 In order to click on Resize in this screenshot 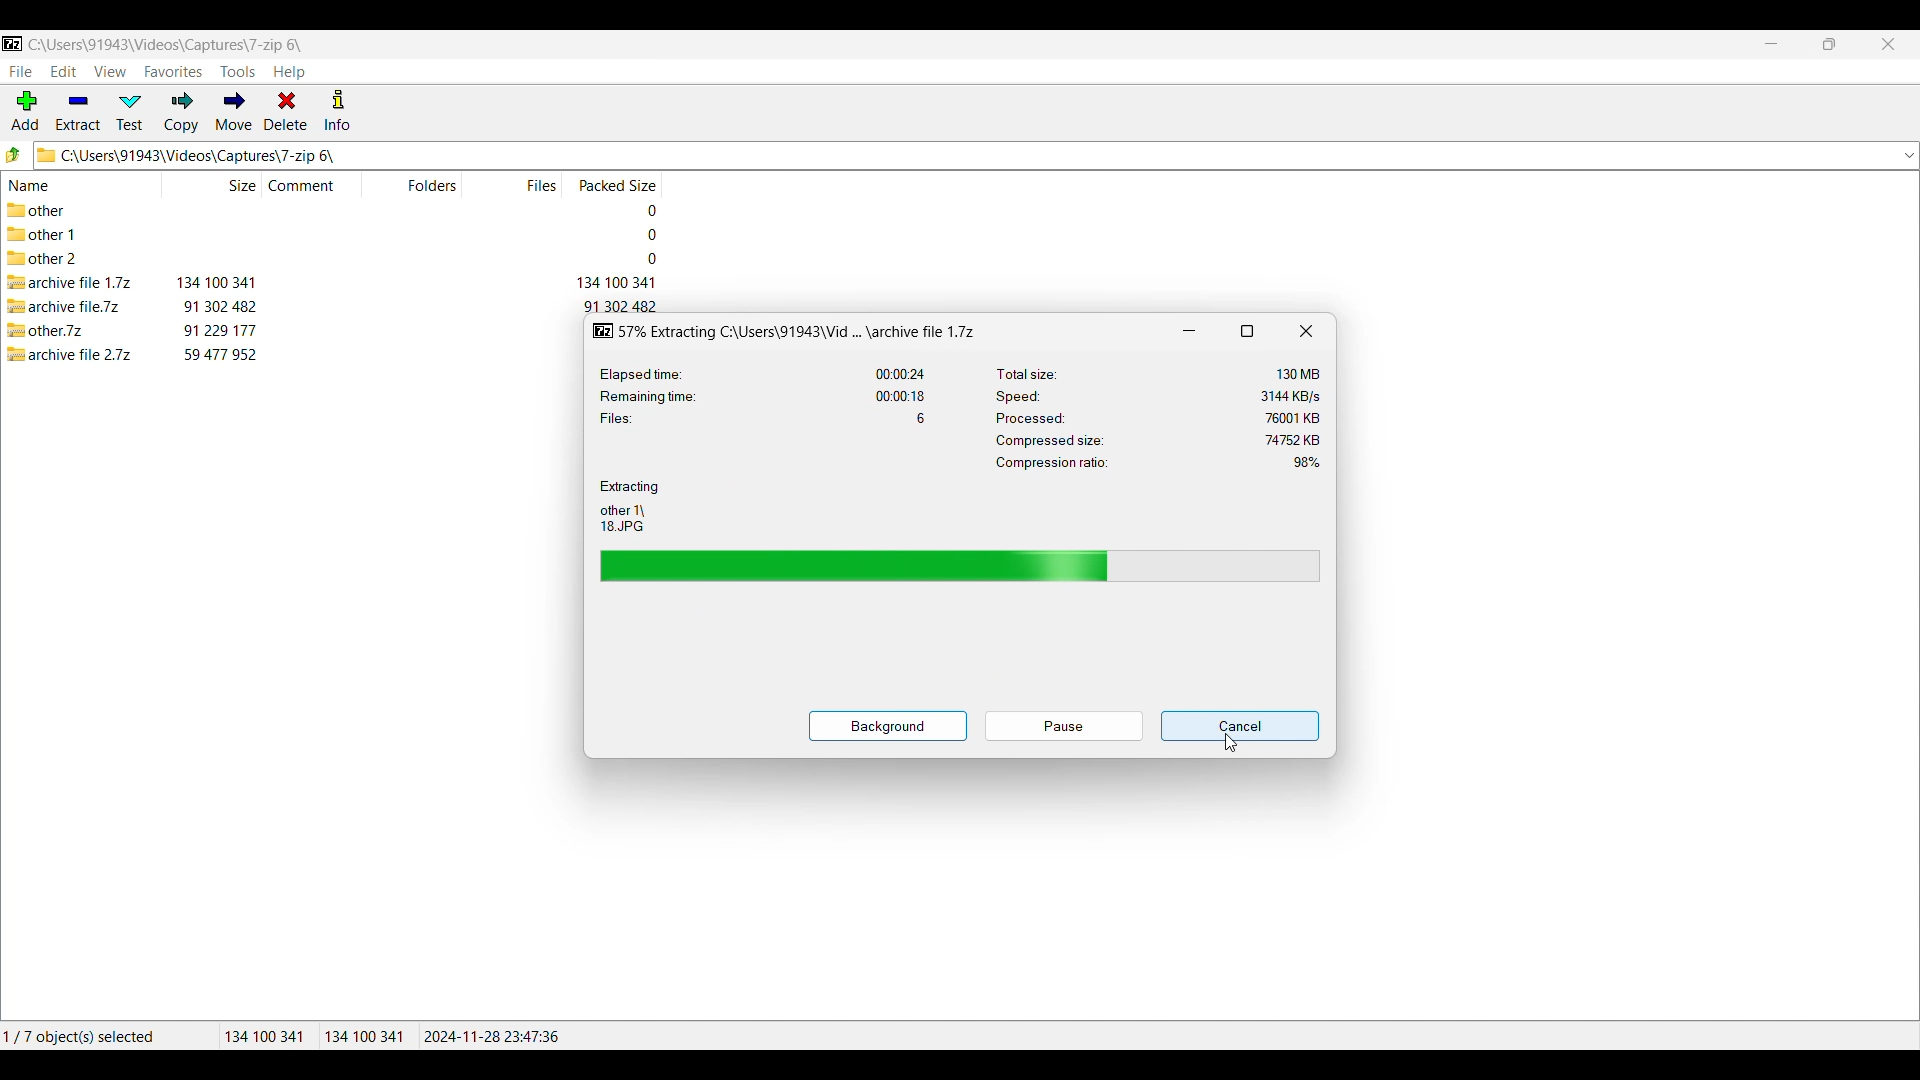, I will do `click(1829, 44)`.